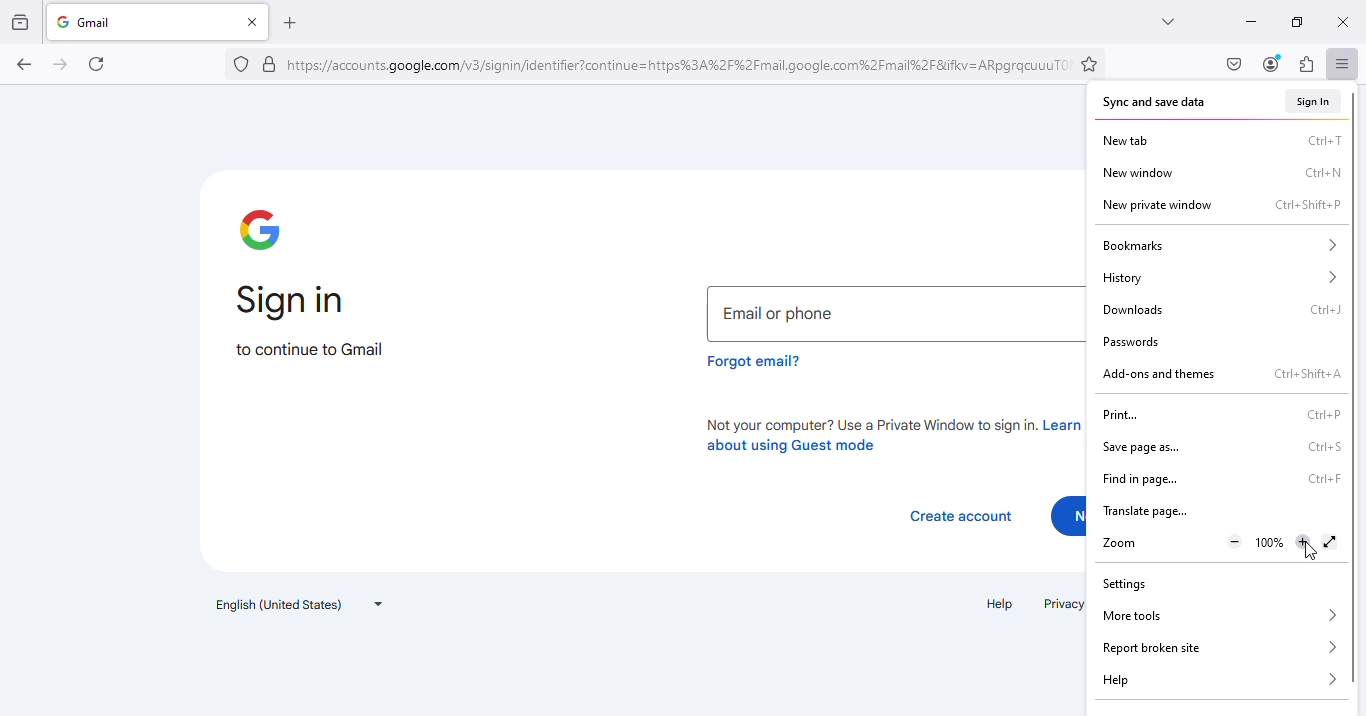  Describe the element at coordinates (1131, 342) in the screenshot. I see `passwords` at that location.